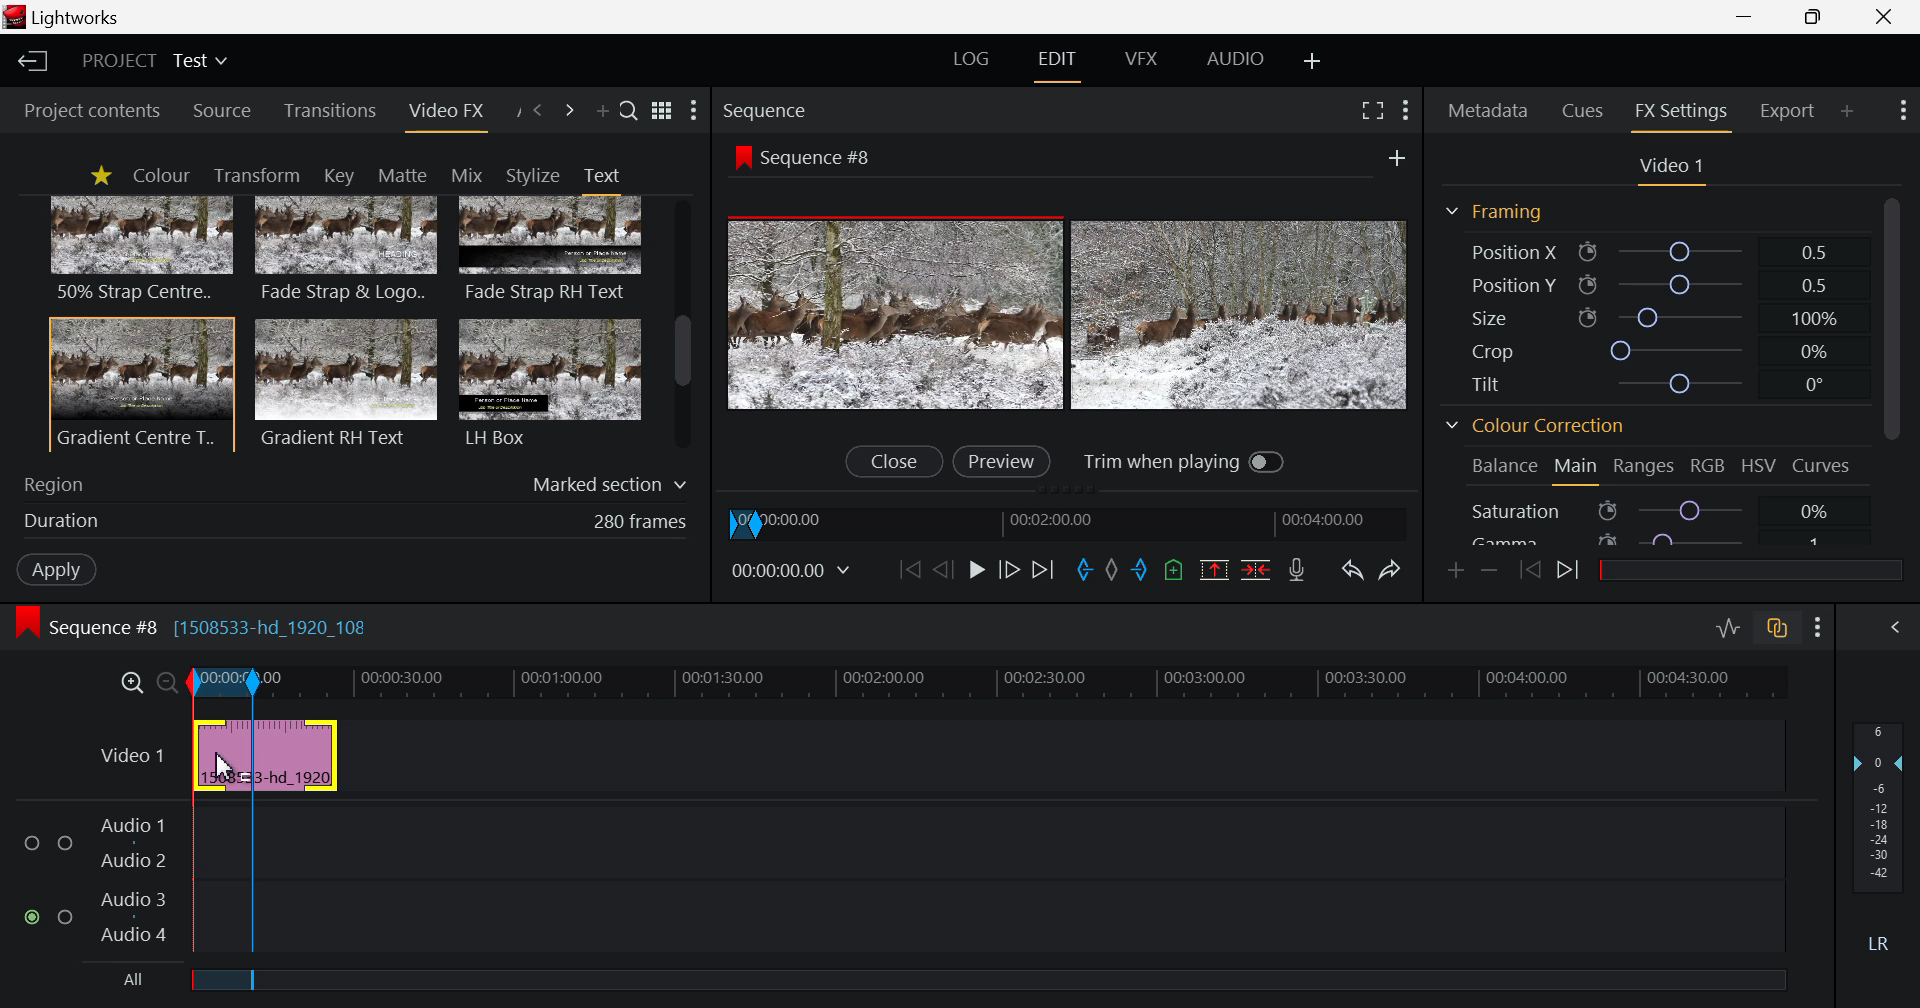 The height and width of the screenshot is (1008, 1920). Describe the element at coordinates (1070, 315) in the screenshot. I see `Preview Altered` at that location.